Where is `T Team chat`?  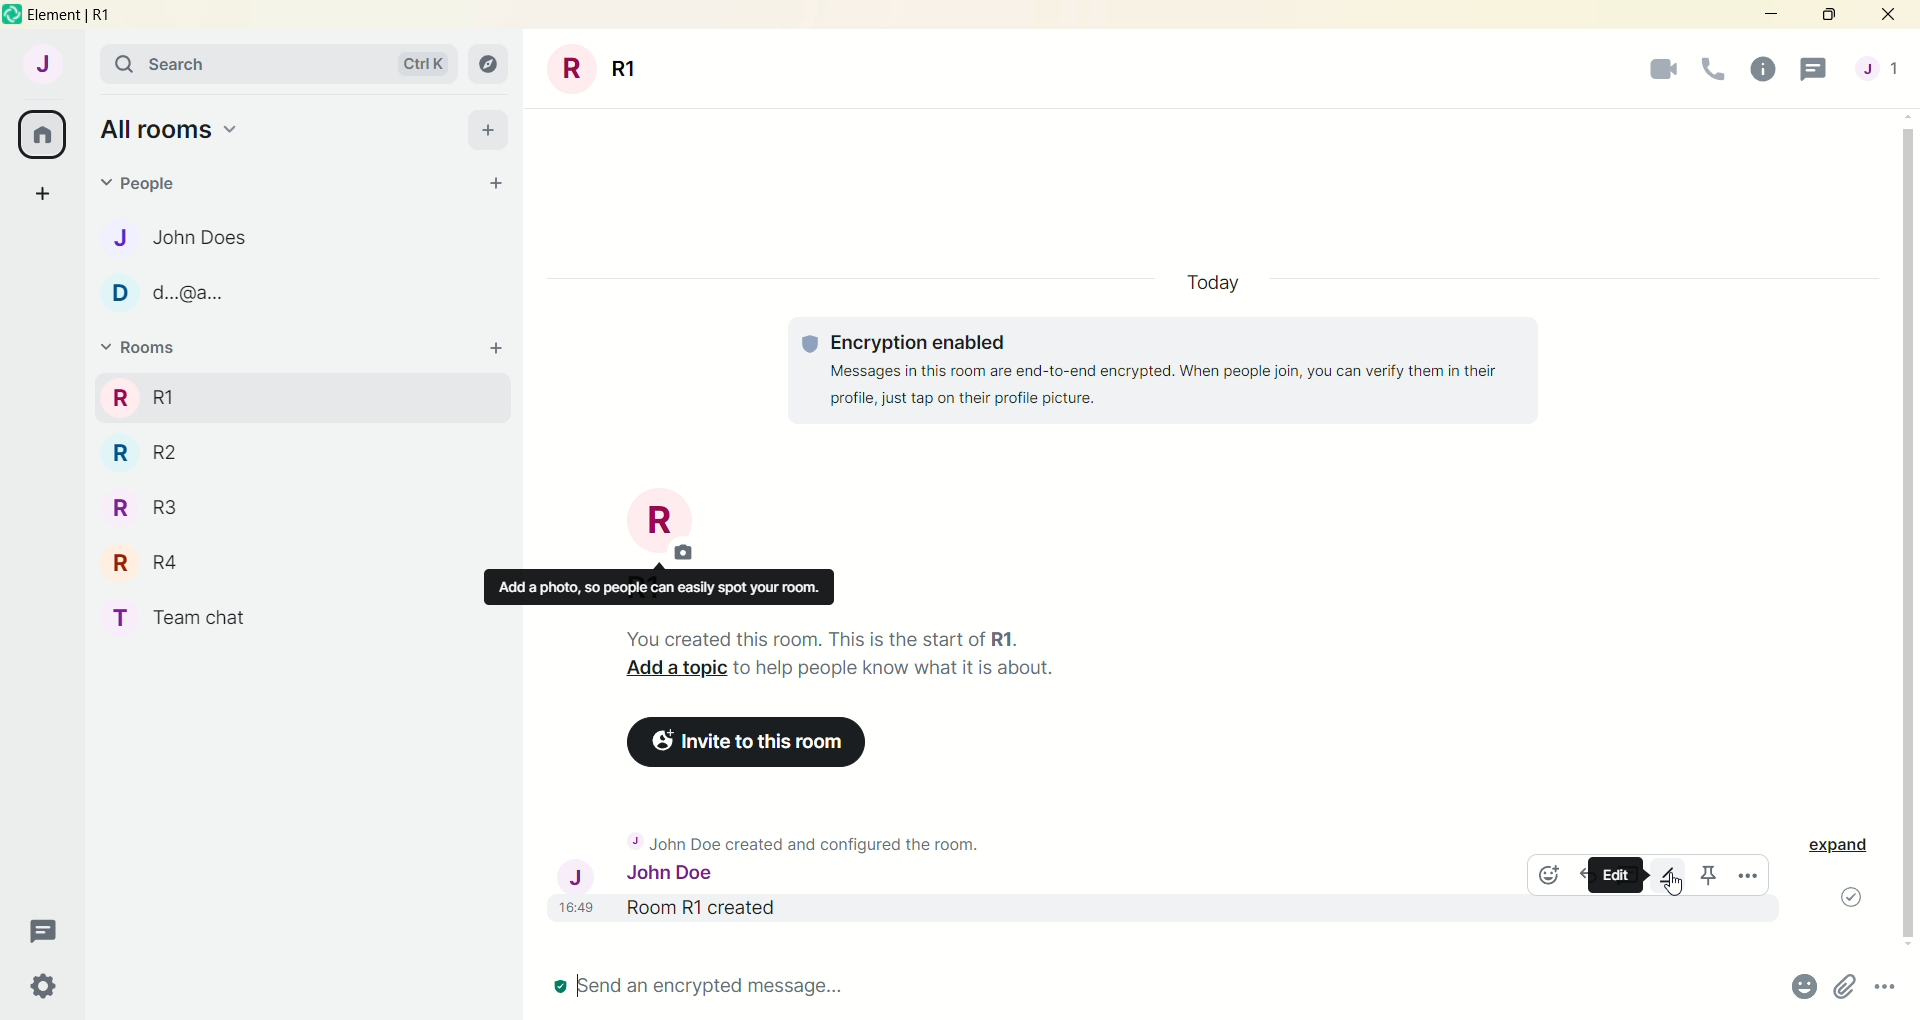
T Team chat is located at coordinates (183, 613).